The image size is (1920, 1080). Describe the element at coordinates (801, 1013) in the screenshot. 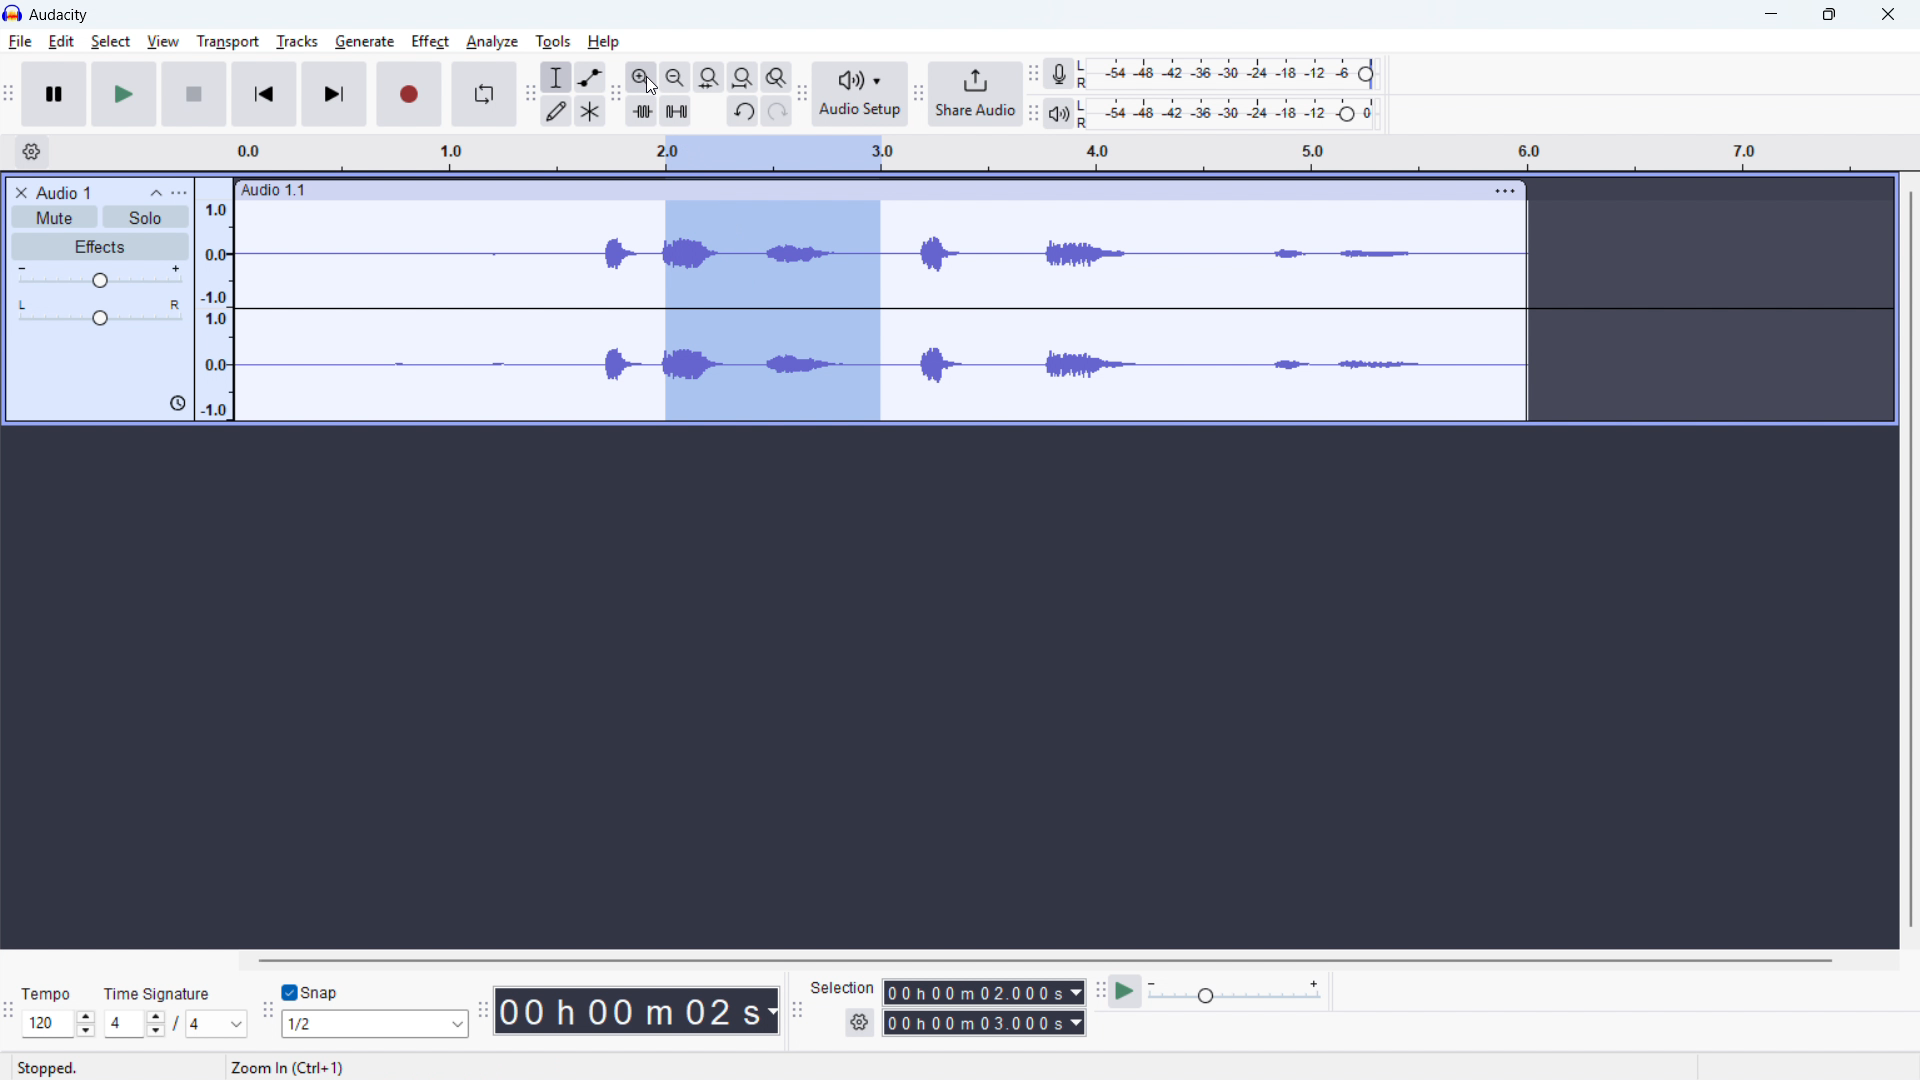

I see `Selection toolbar` at that location.